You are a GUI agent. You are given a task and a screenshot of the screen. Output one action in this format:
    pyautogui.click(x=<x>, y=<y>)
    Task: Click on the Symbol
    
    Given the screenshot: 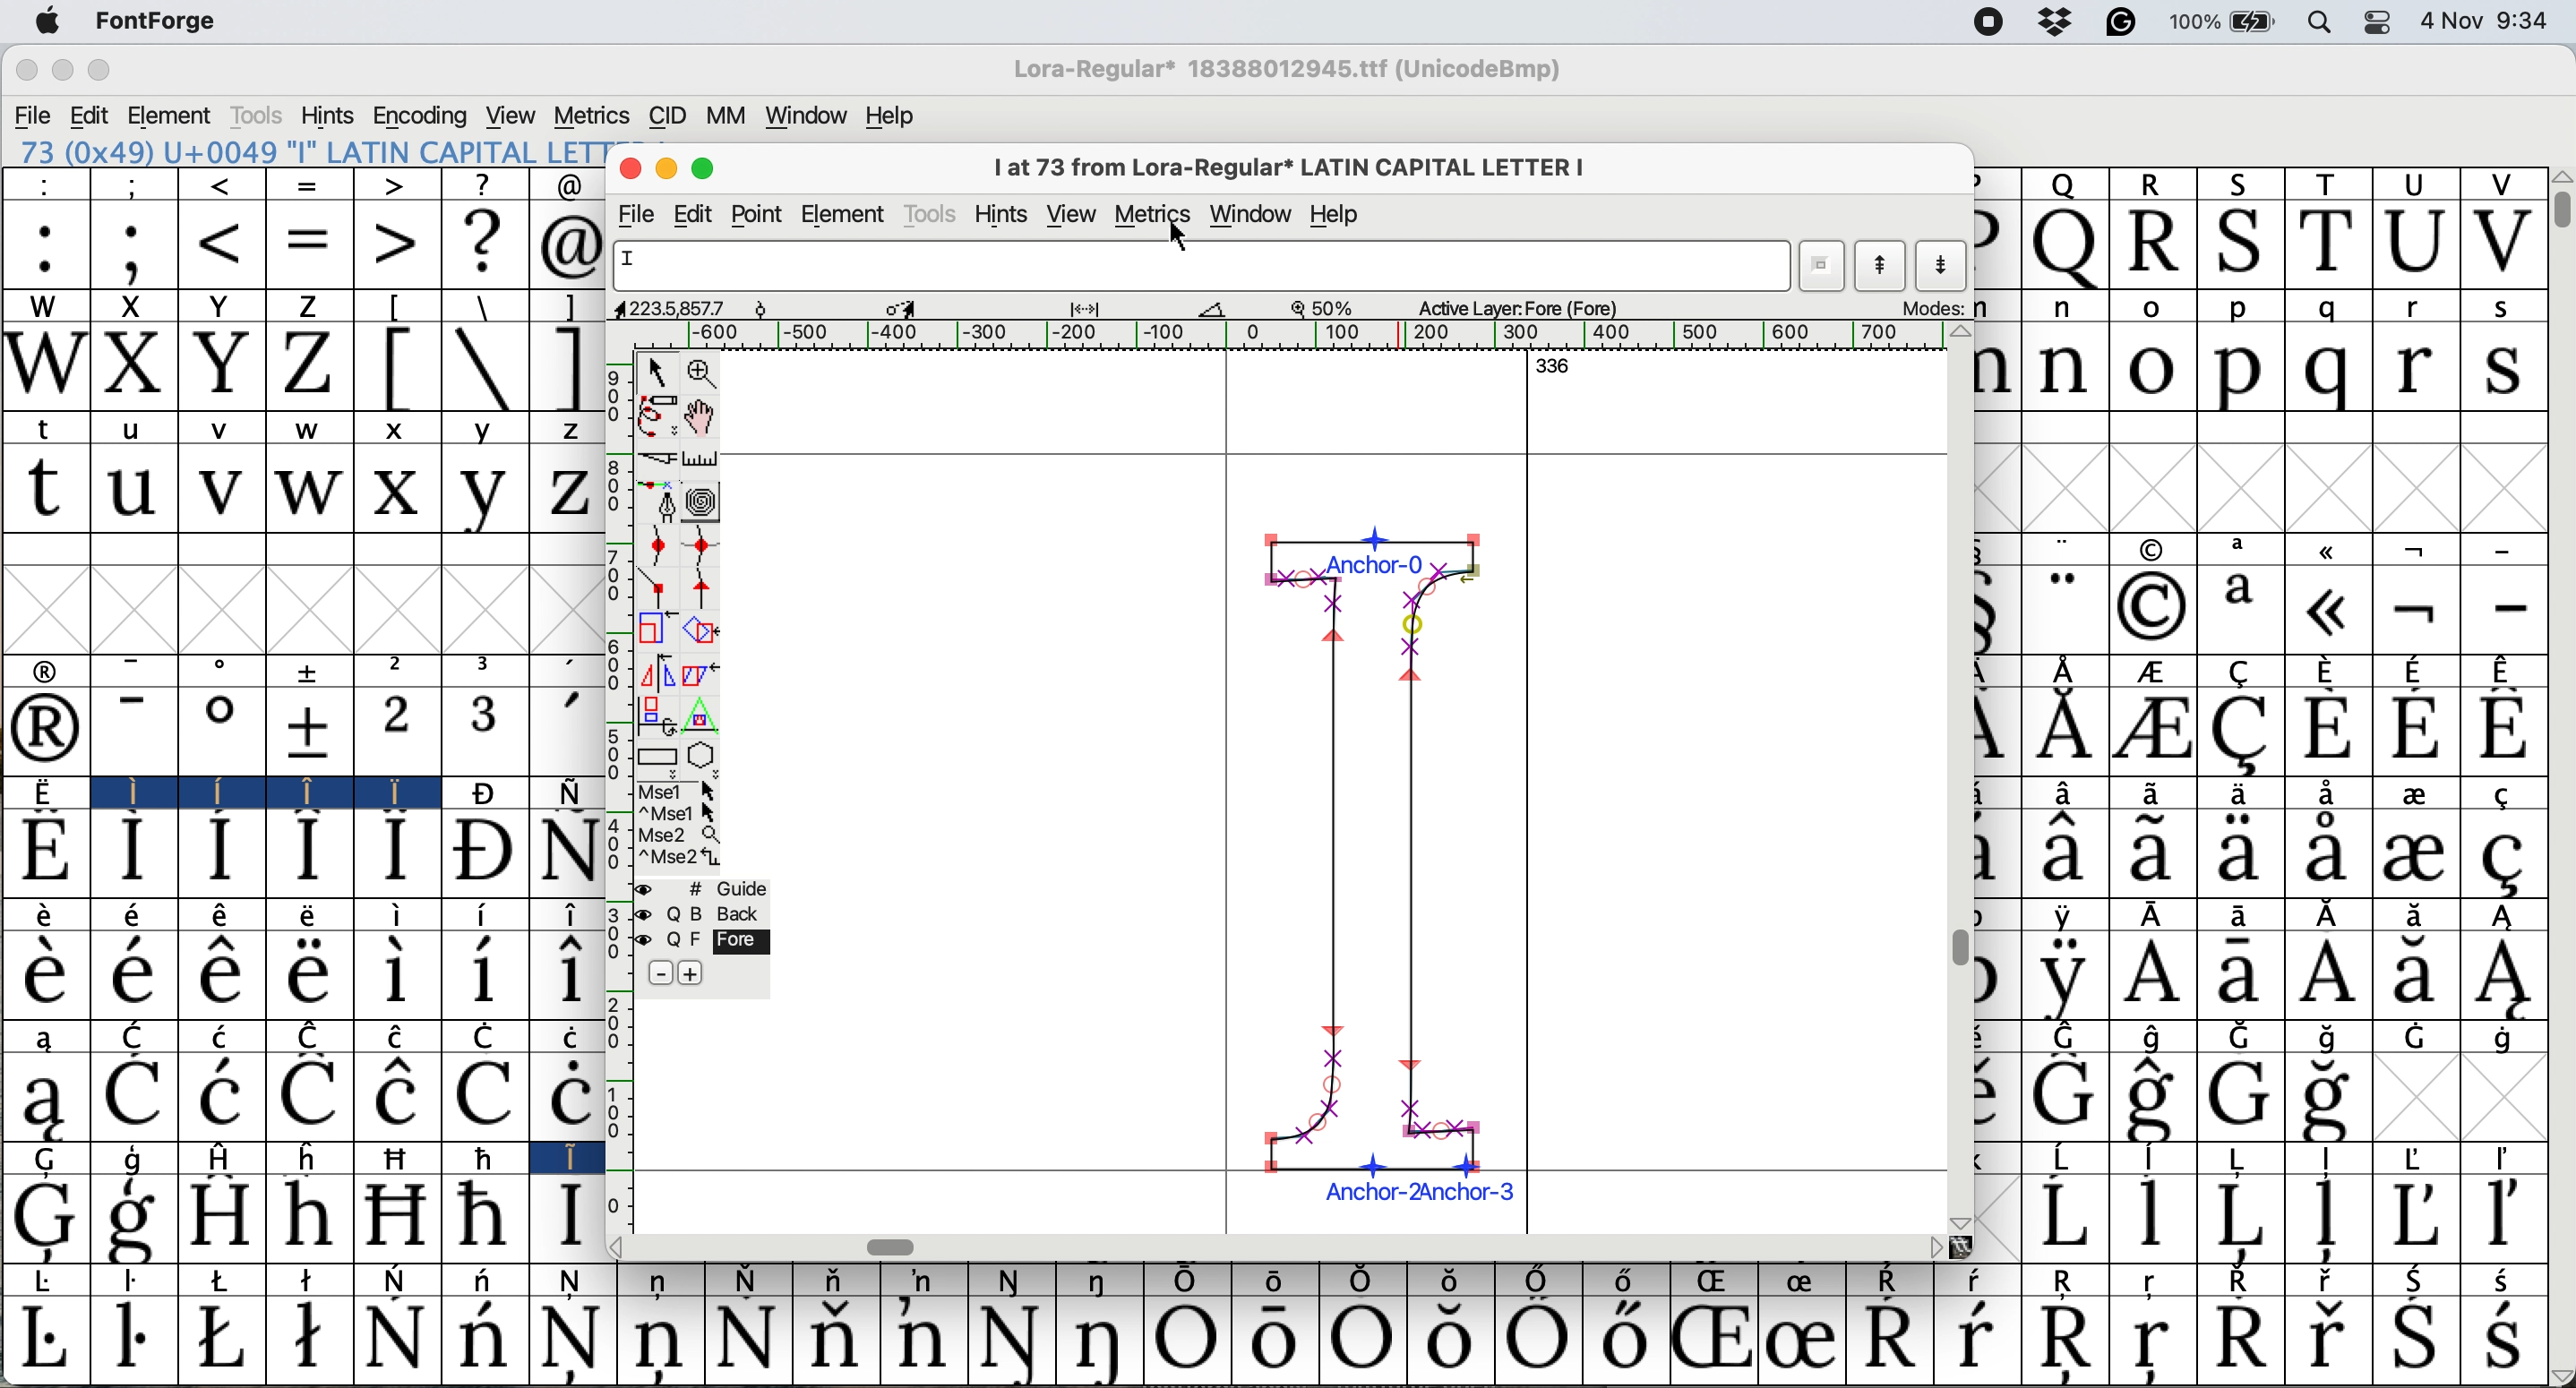 What is the action you would take?
    pyautogui.click(x=1809, y=1280)
    